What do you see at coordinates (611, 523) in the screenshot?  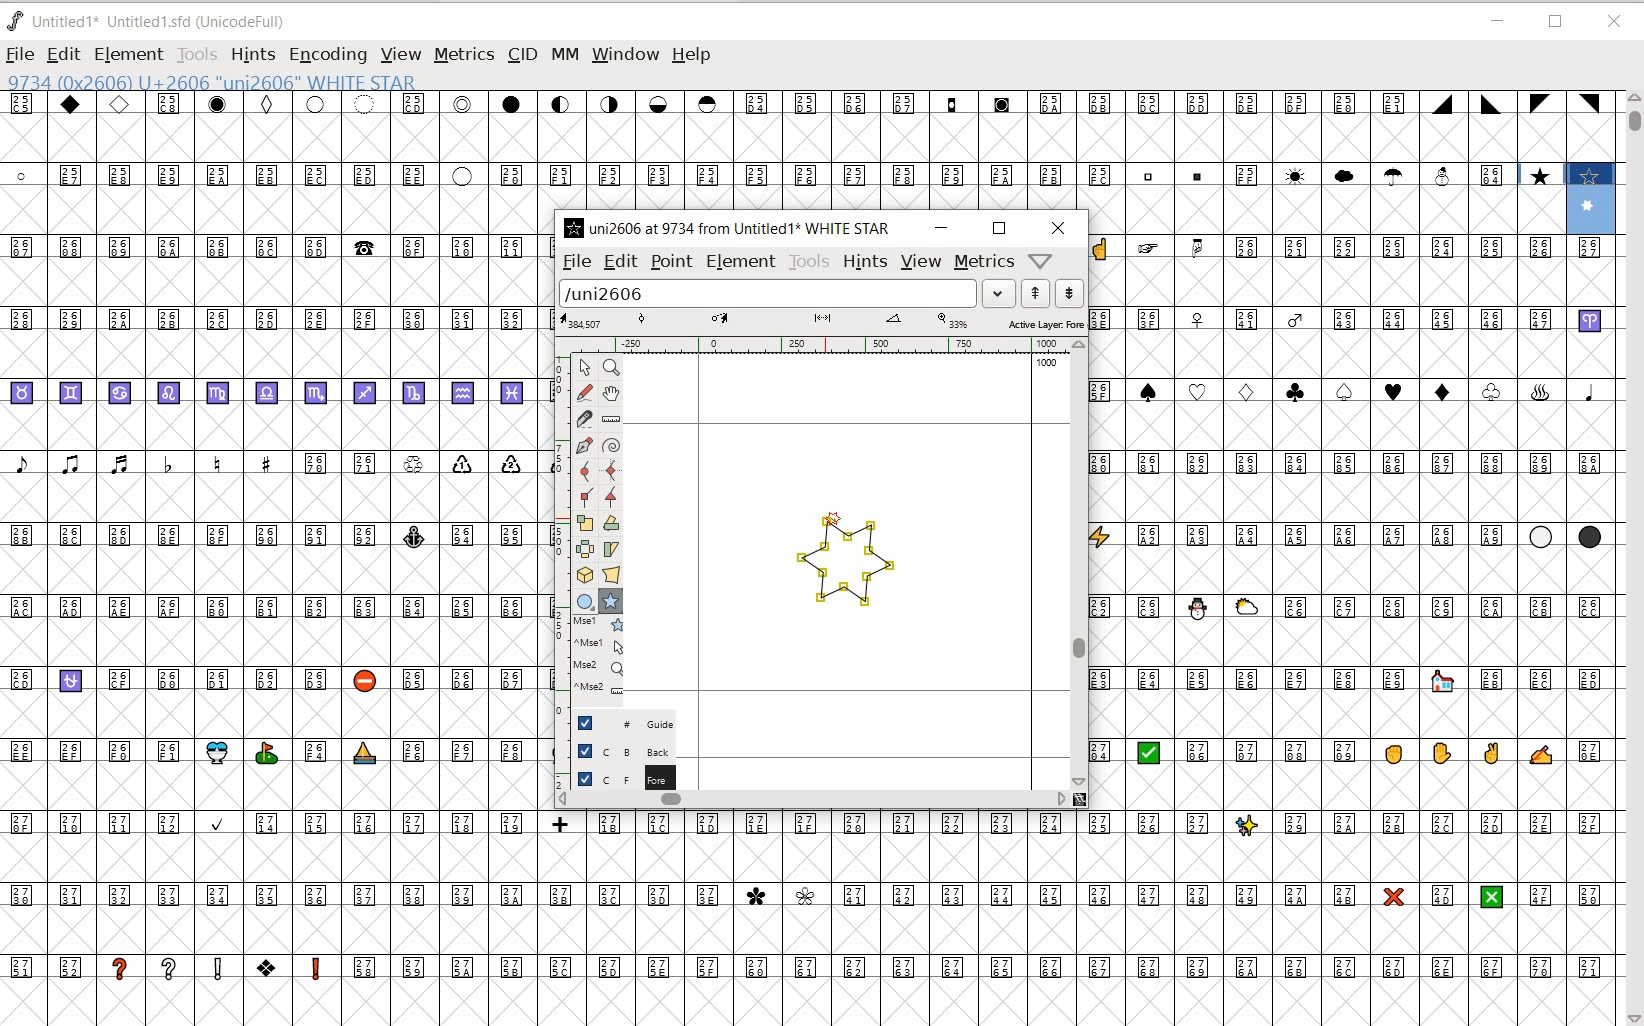 I see `ROTATE THE SELECTION` at bounding box center [611, 523].